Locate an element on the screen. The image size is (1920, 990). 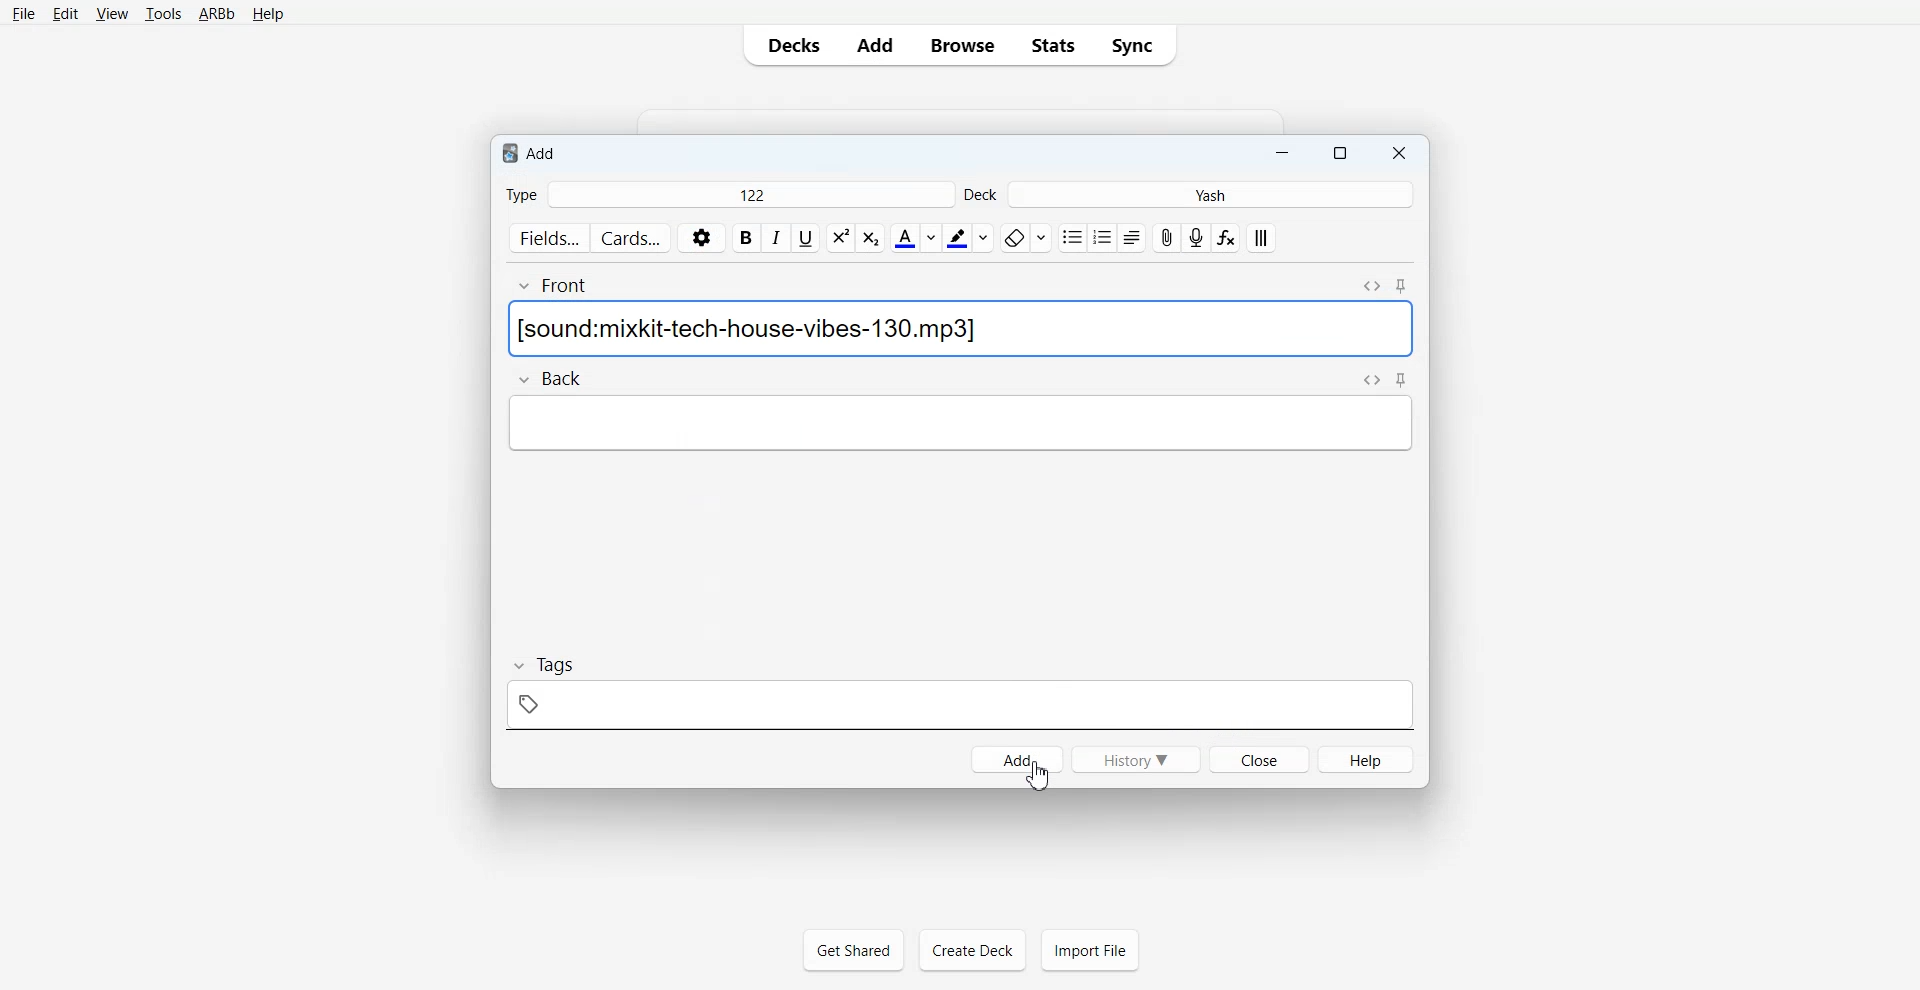
Close is located at coordinates (1397, 153).